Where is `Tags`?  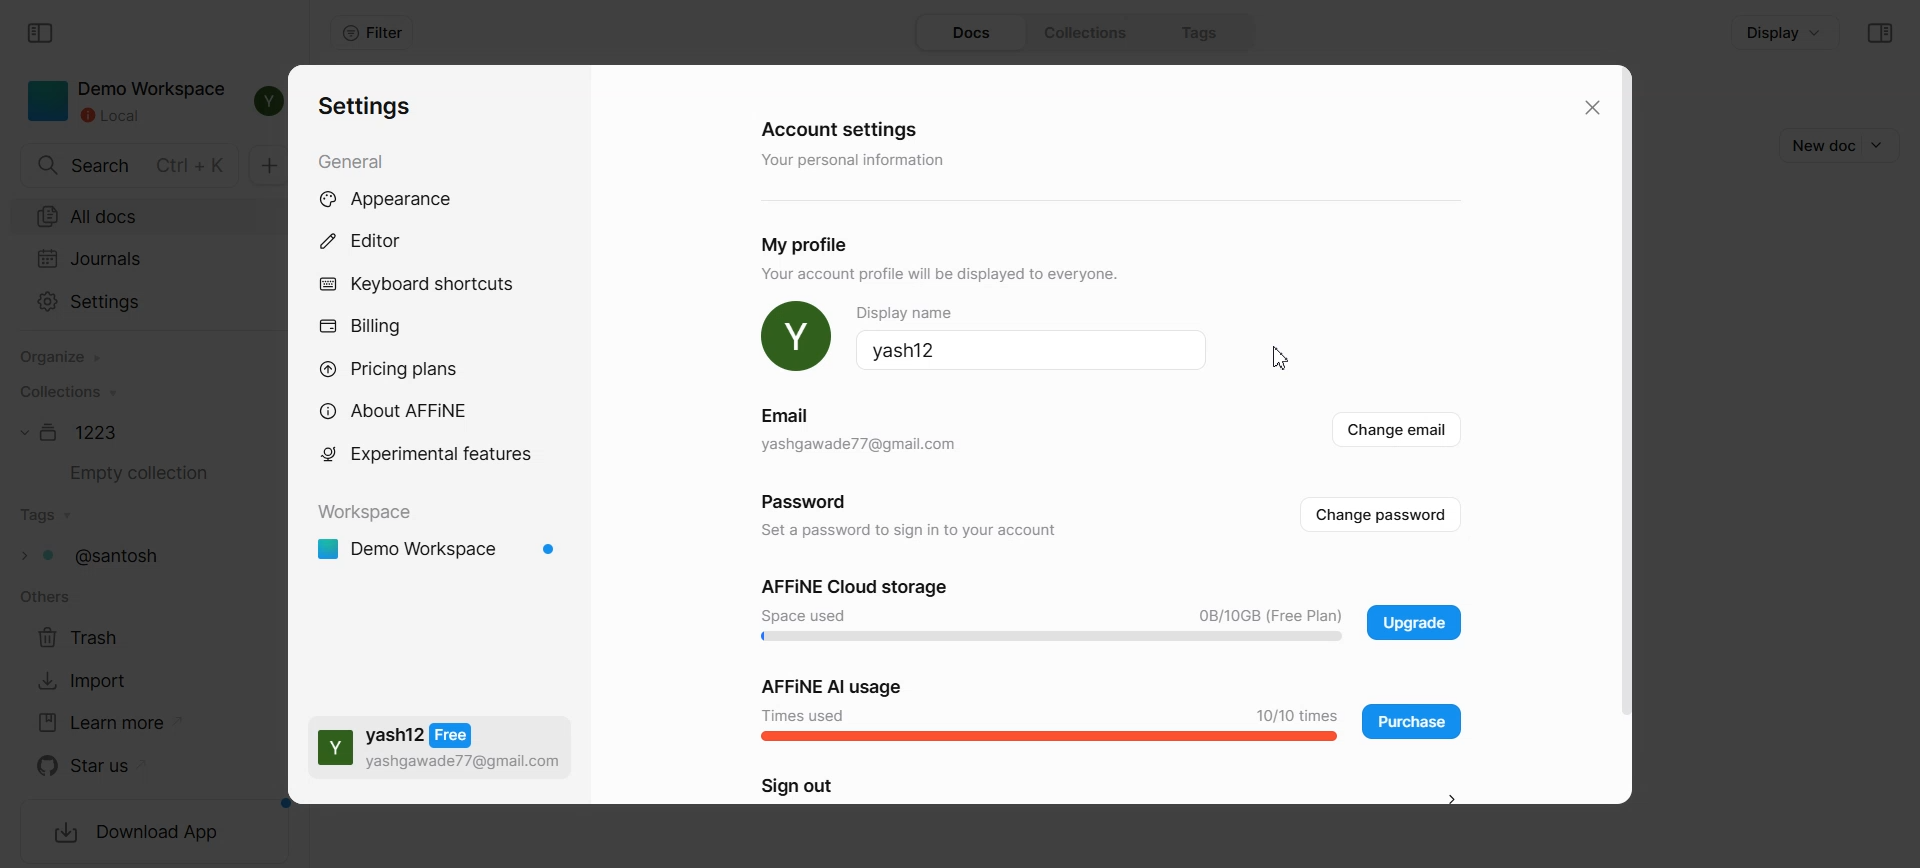 Tags is located at coordinates (1202, 32).